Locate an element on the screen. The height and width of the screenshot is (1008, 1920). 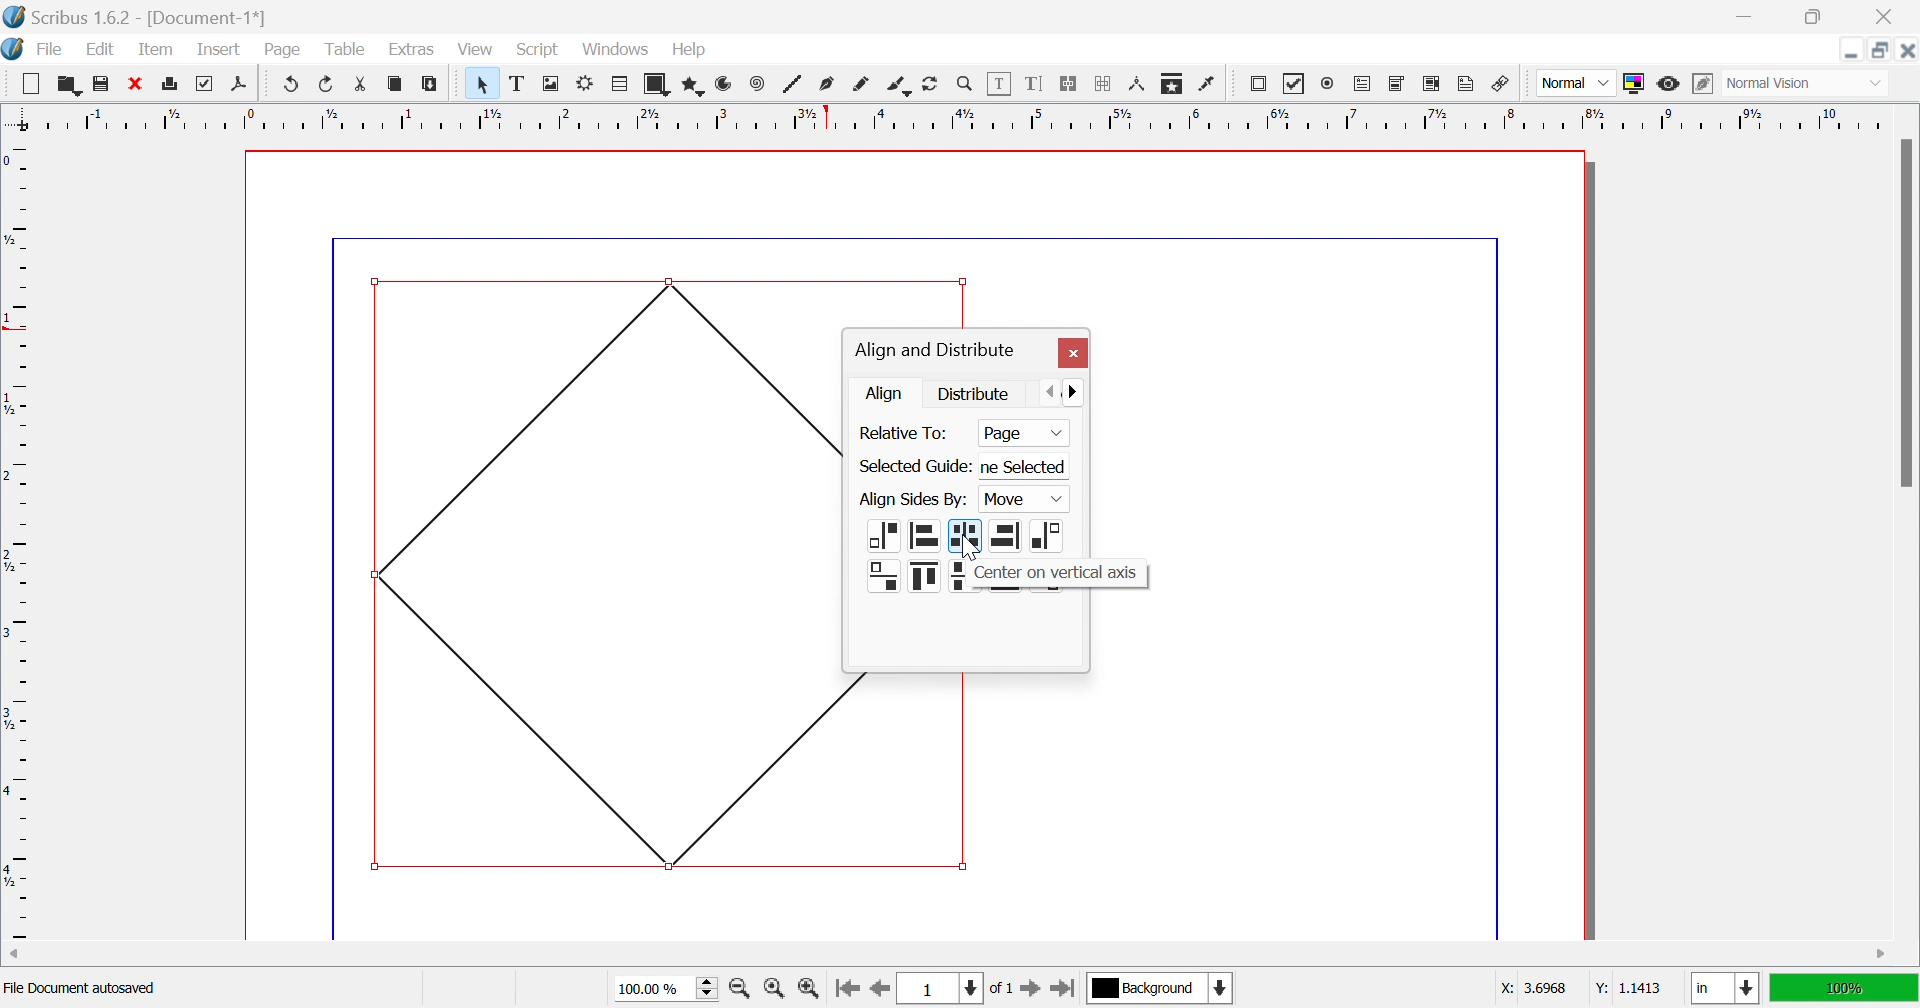
Save as PDF is located at coordinates (244, 85).